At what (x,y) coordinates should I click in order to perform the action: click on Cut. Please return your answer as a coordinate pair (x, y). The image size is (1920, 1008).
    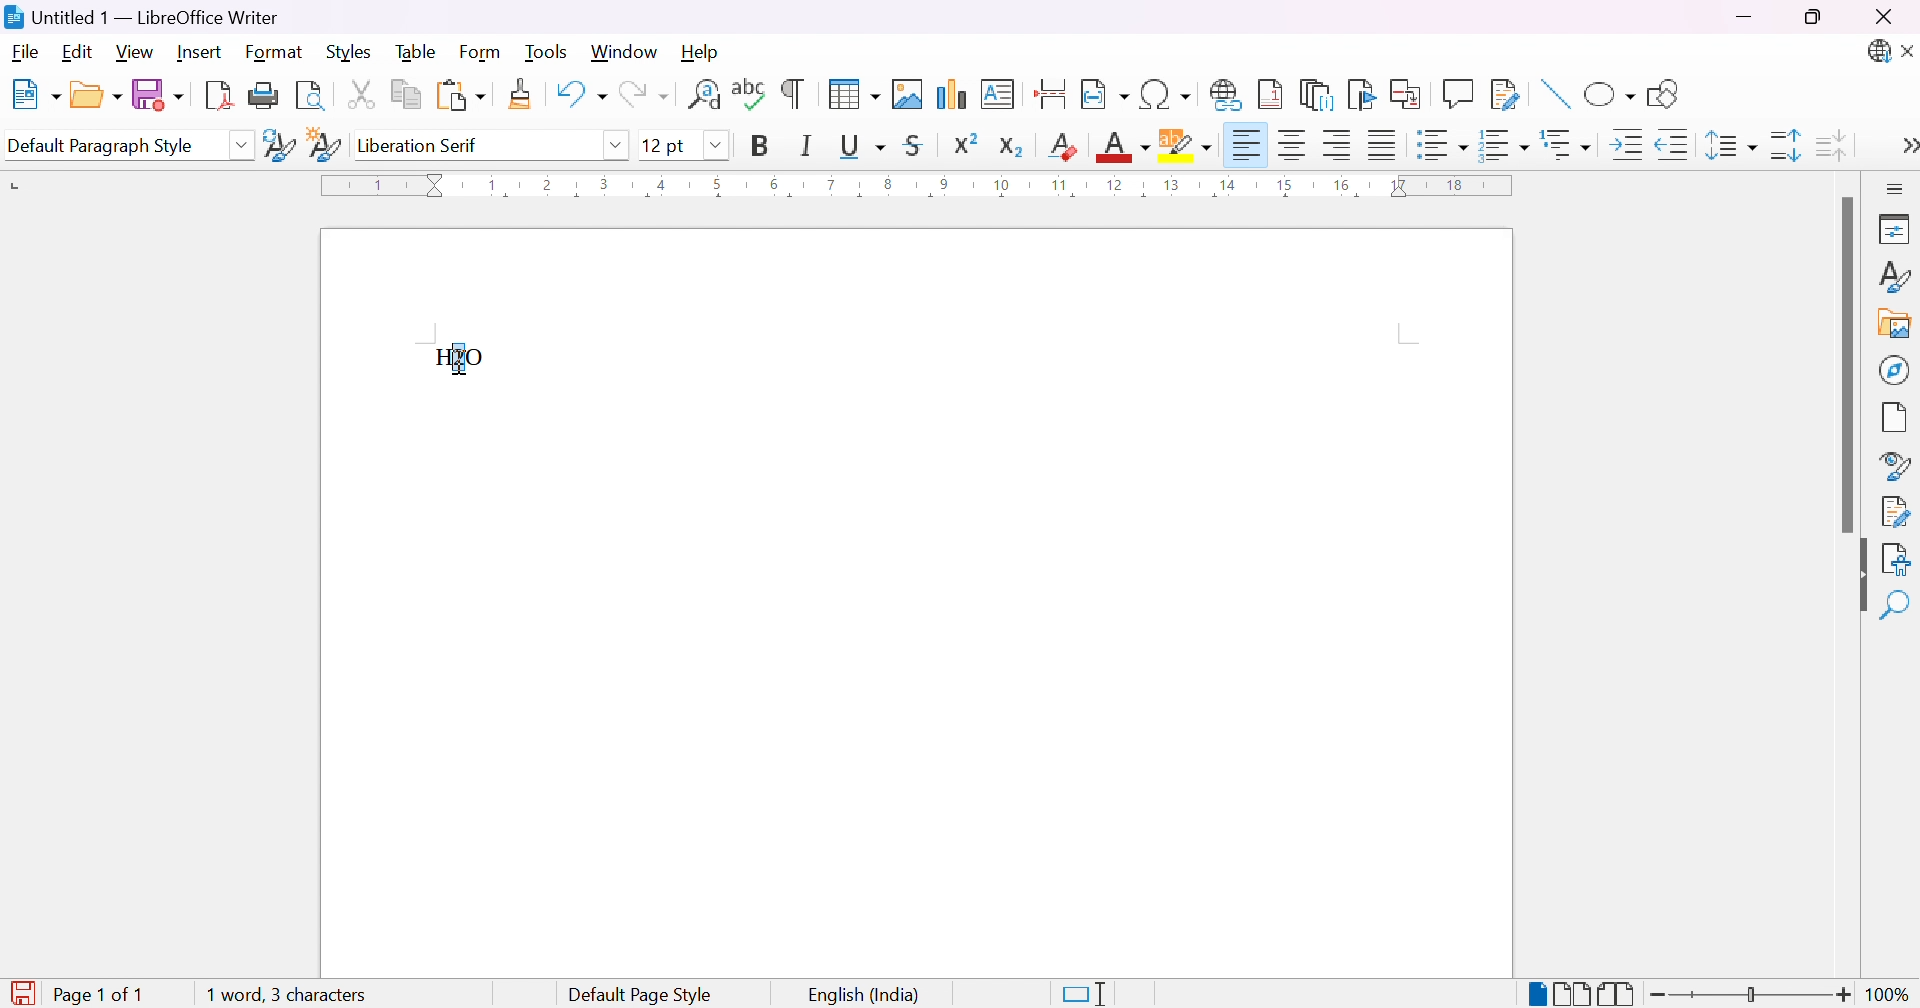
    Looking at the image, I should click on (359, 93).